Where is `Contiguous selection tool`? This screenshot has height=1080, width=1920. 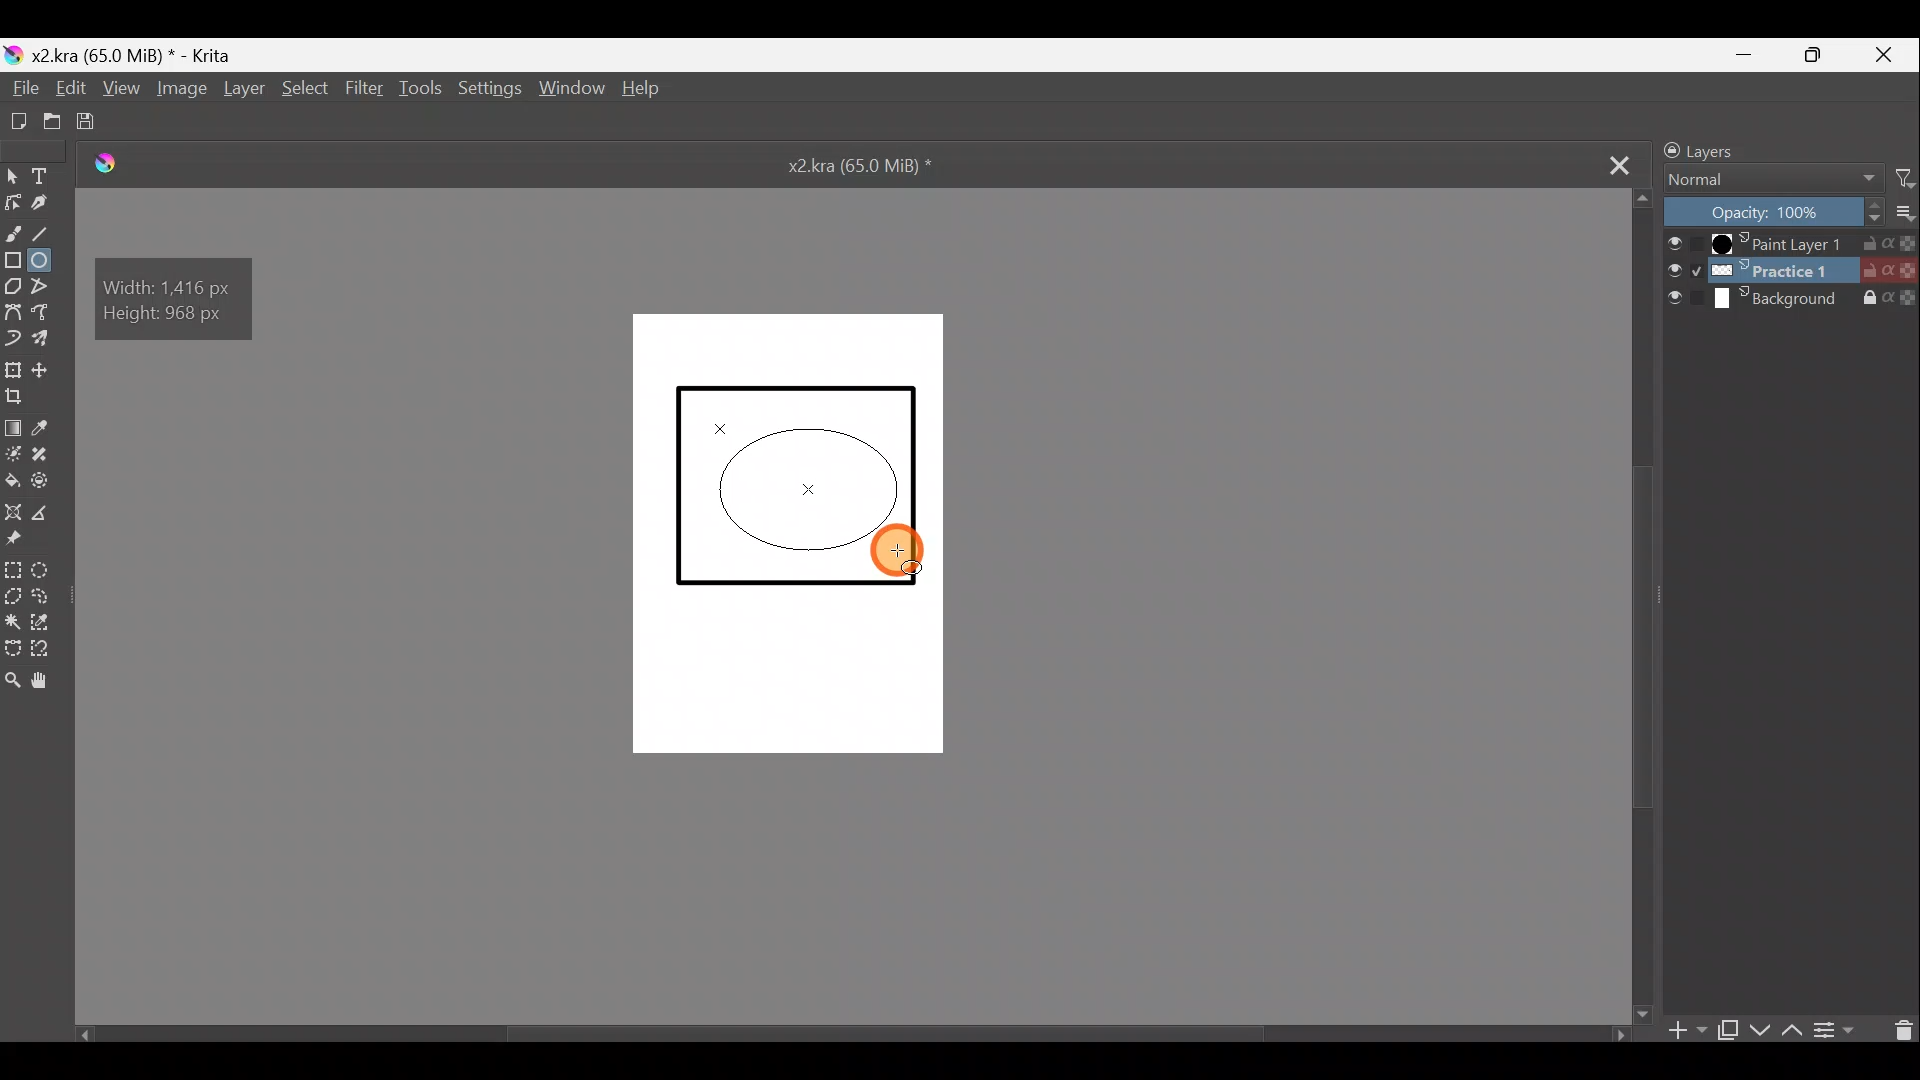
Contiguous selection tool is located at coordinates (12, 619).